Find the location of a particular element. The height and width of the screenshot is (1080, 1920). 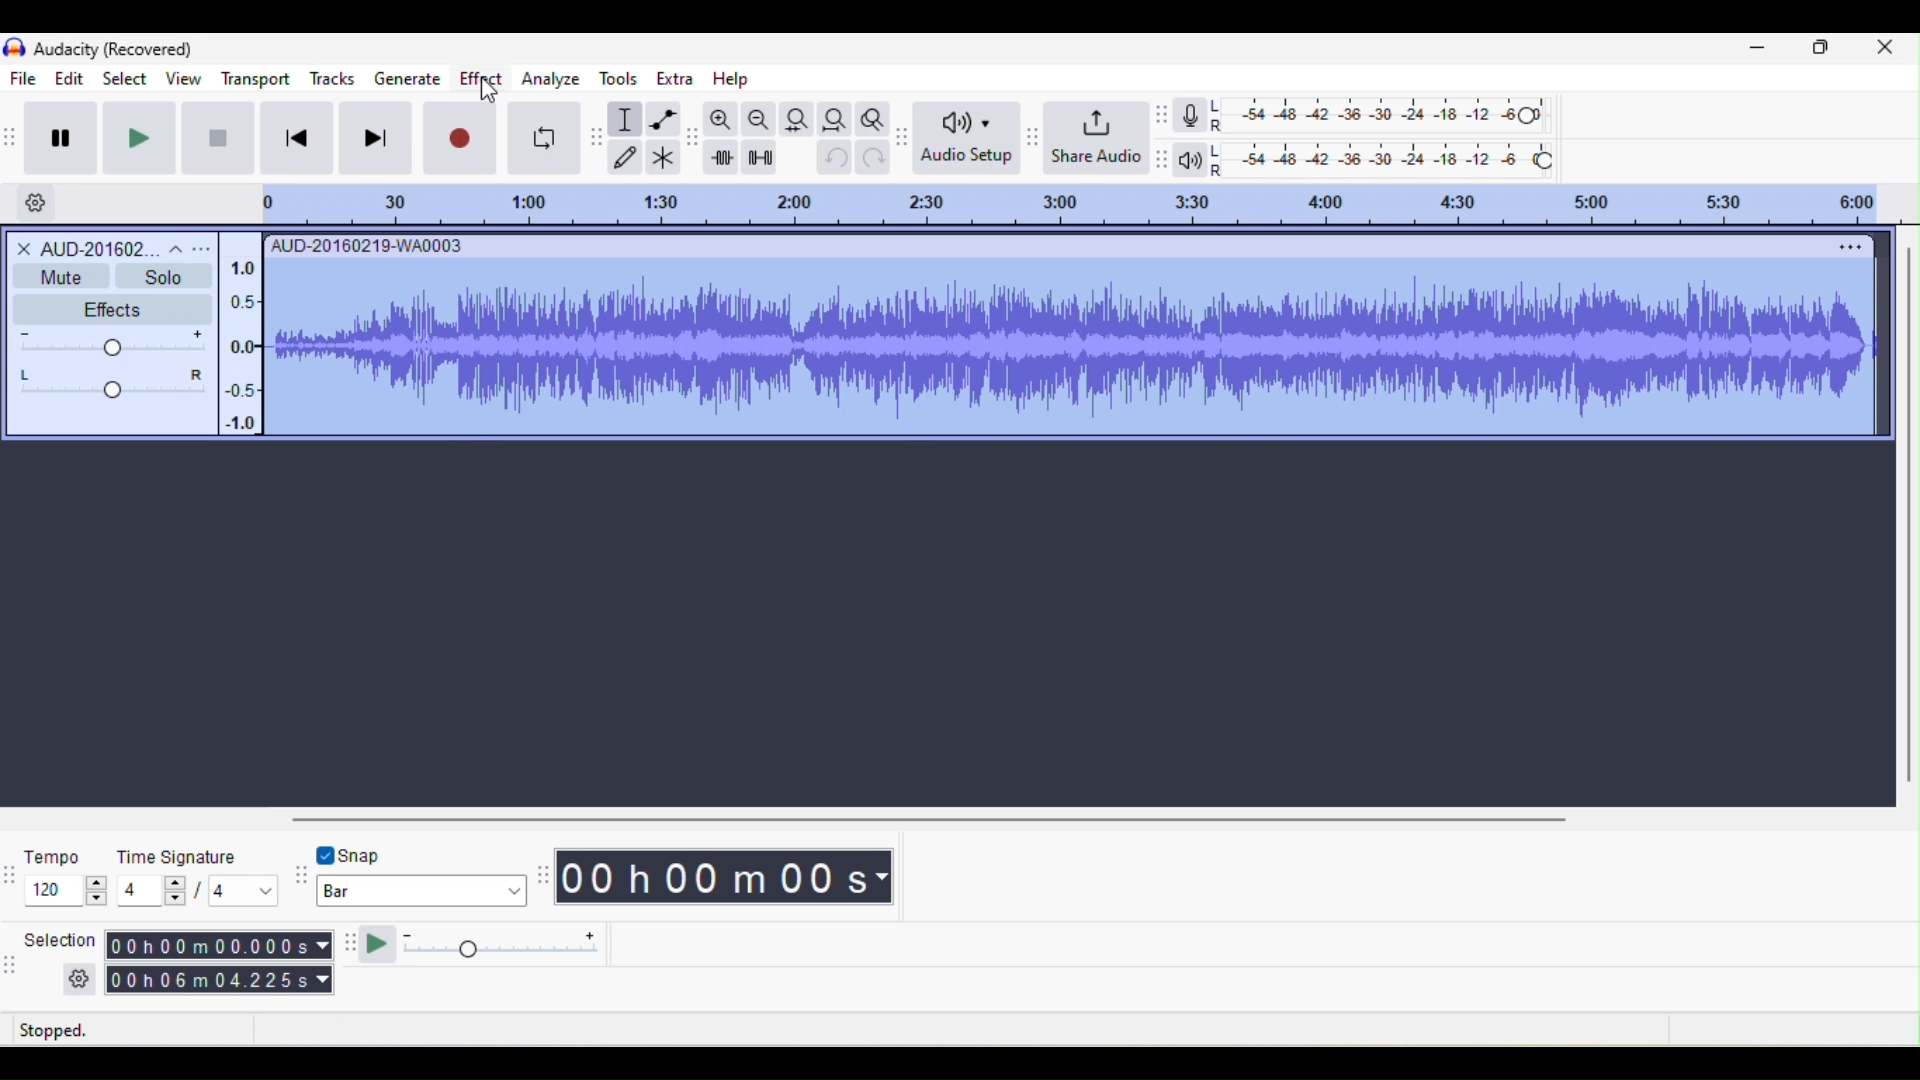

icon is located at coordinates (13, 49).